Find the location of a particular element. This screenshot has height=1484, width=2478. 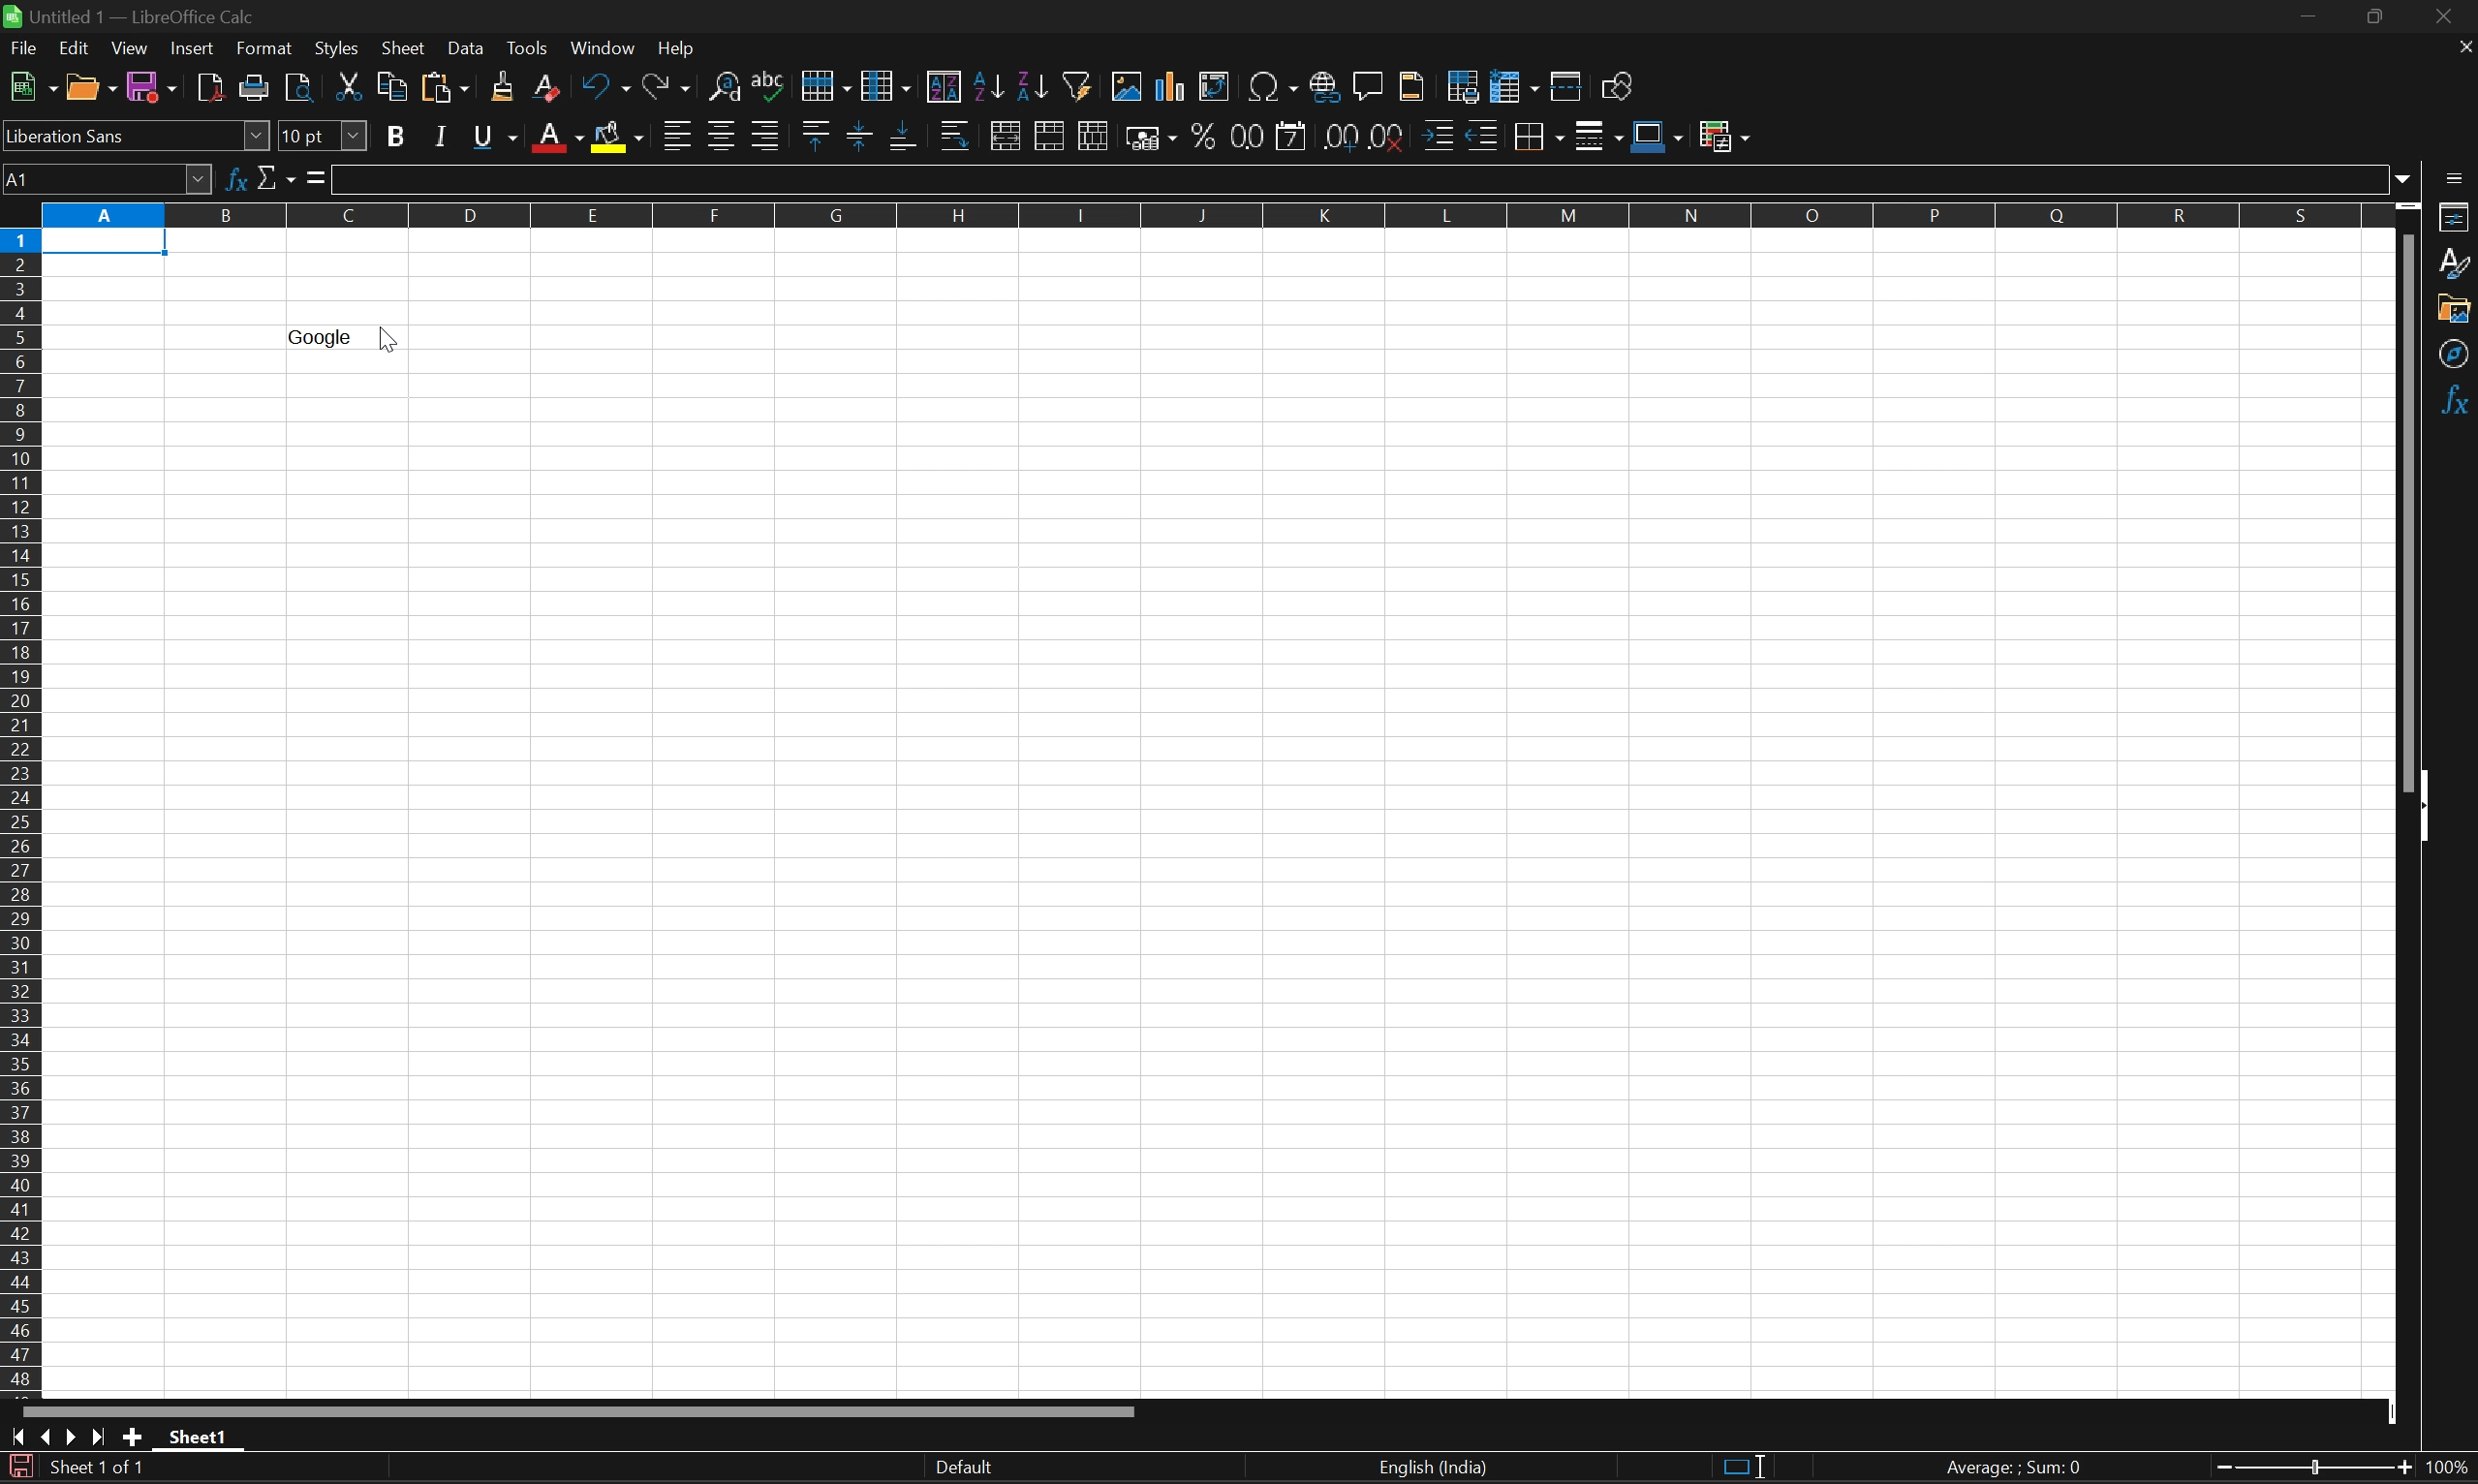

Format is located at coordinates (266, 47).